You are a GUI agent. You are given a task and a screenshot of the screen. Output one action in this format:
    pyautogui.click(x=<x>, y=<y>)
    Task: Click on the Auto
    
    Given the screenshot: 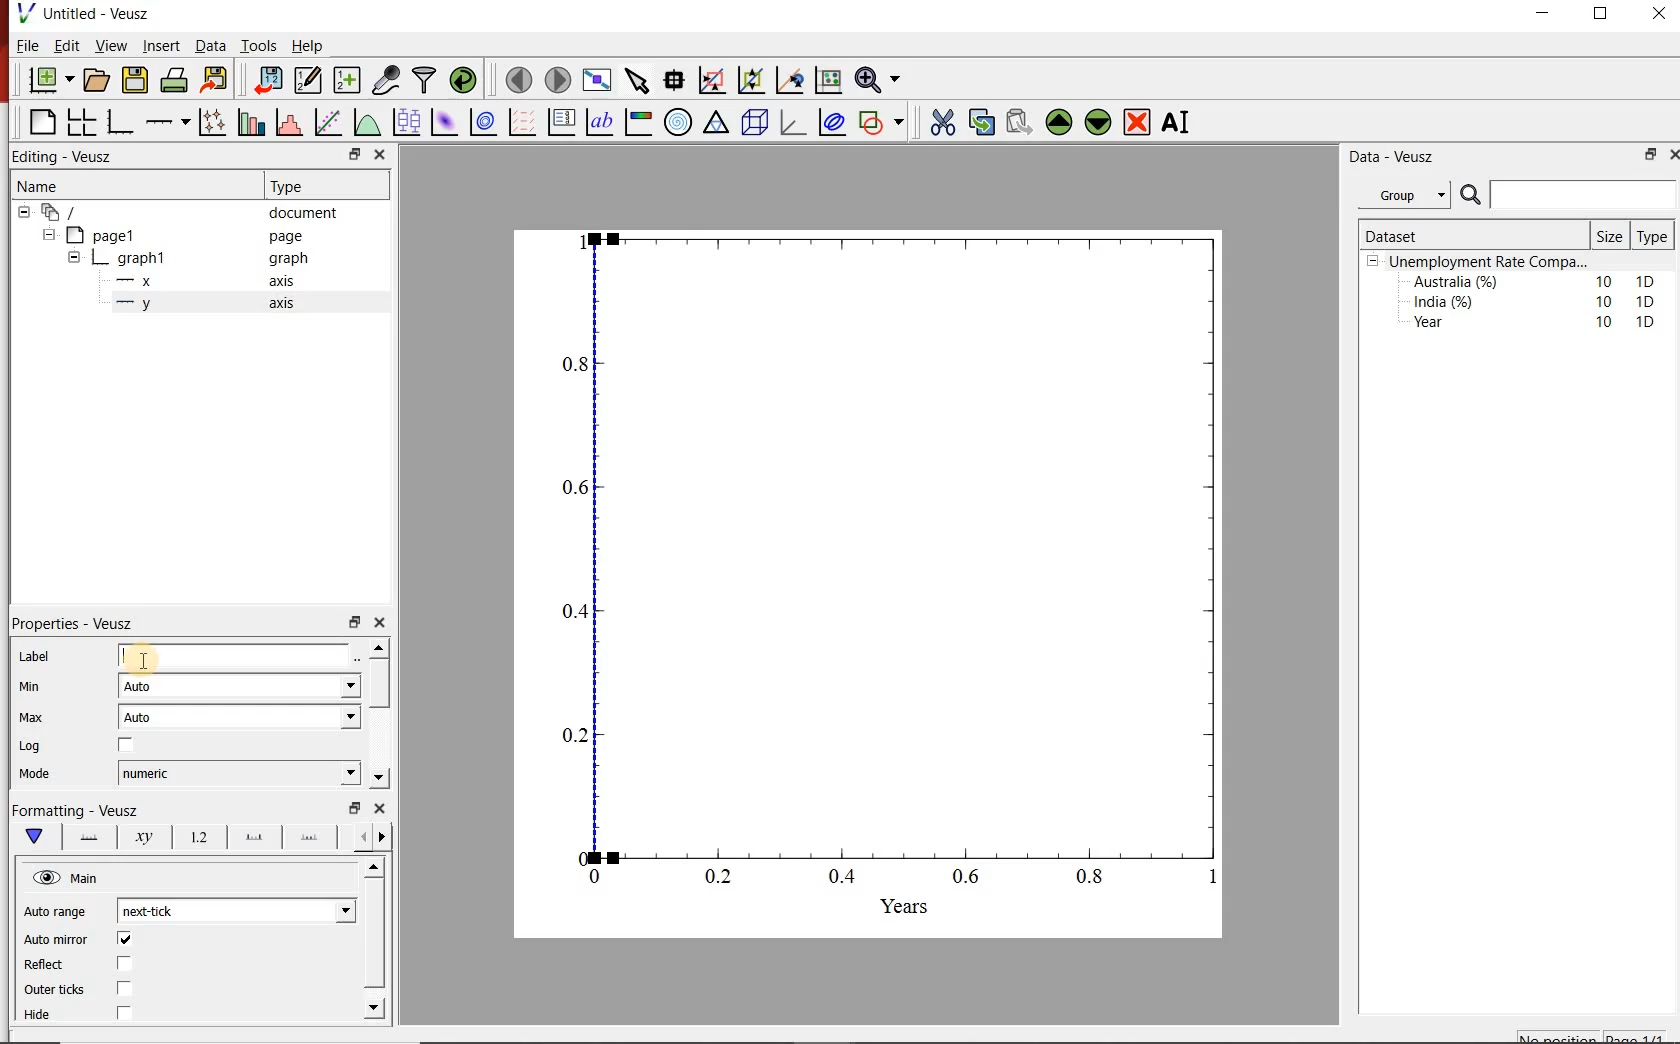 What is the action you would take?
    pyautogui.click(x=240, y=686)
    